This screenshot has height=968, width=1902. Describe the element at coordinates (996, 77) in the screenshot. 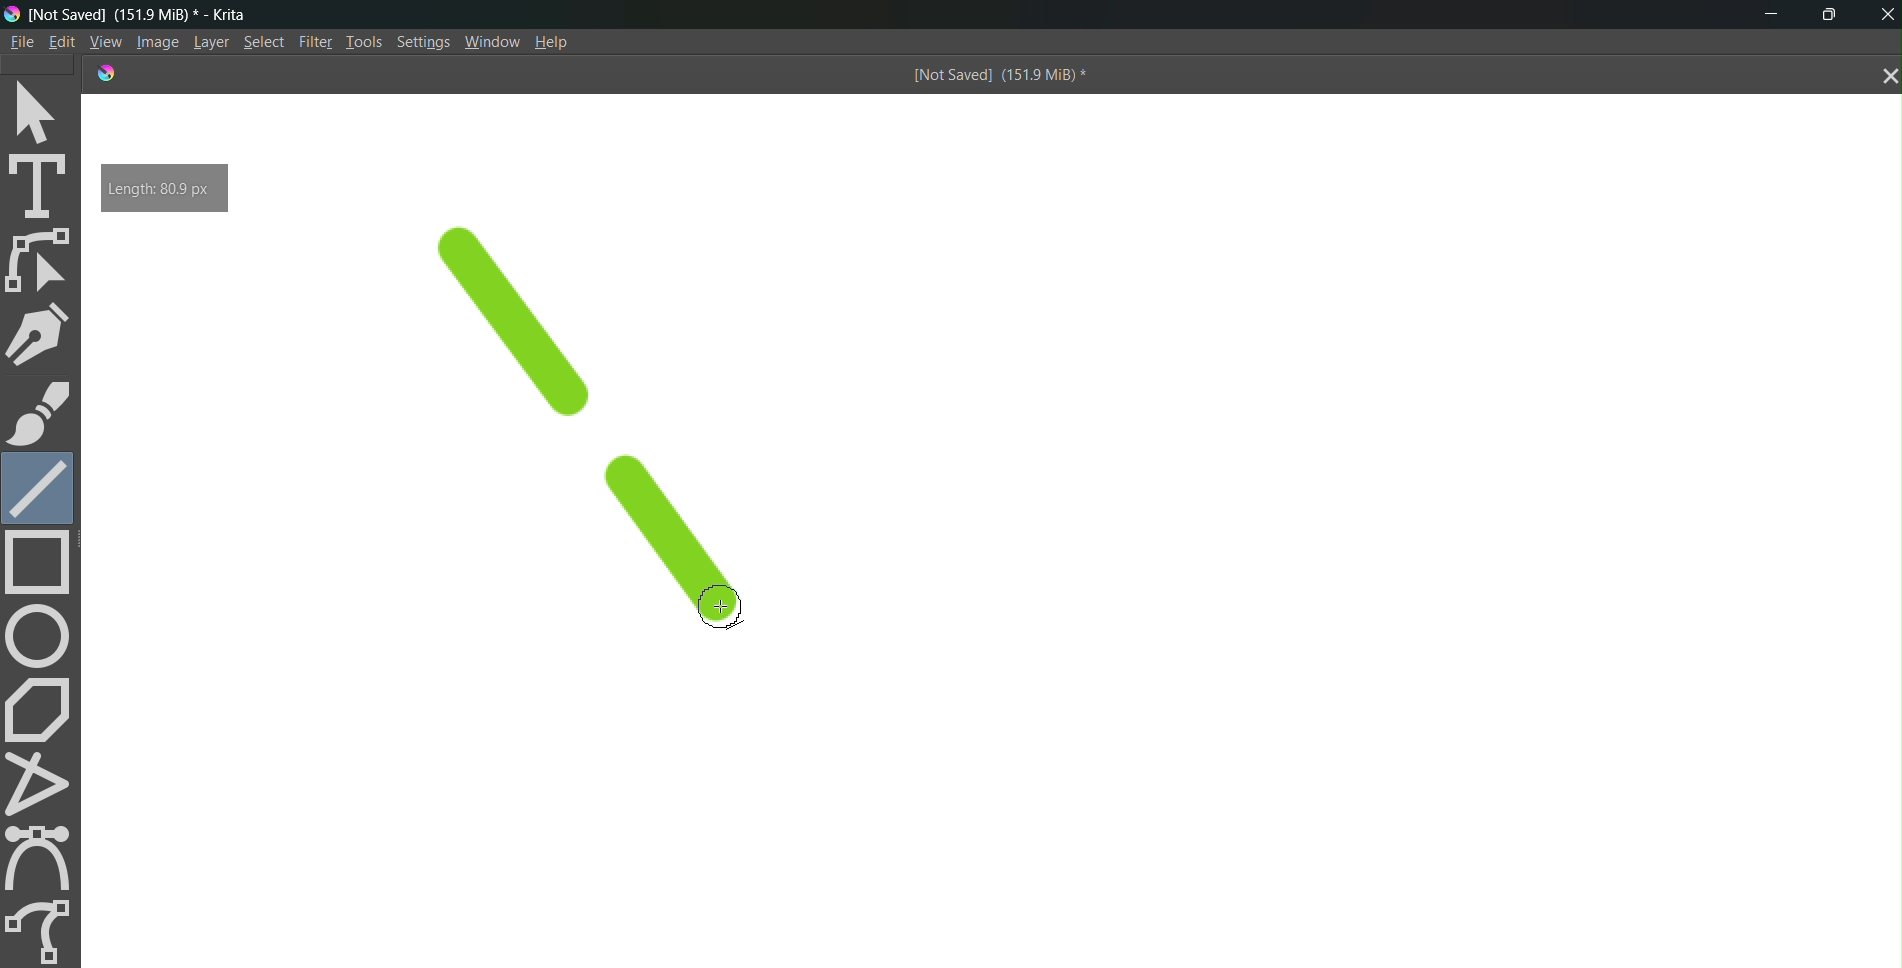

I see `[Not Saved] (151.9 MiB) *` at that location.